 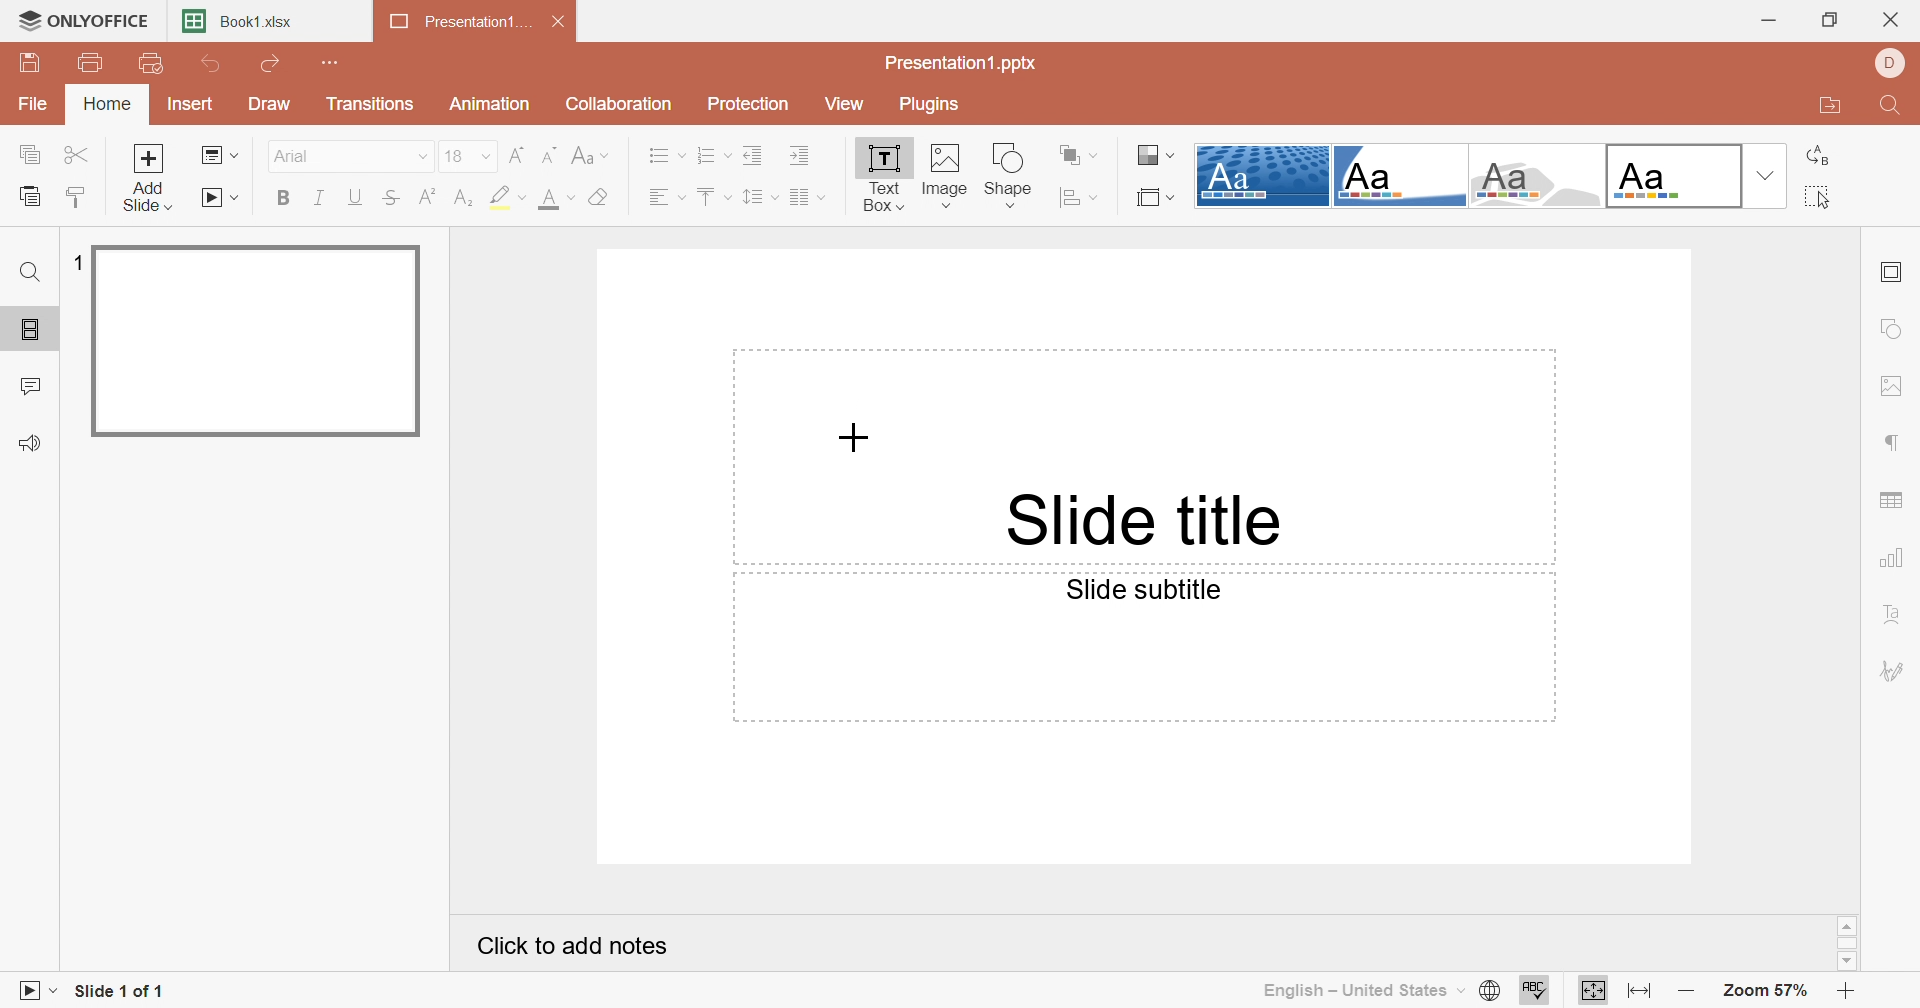 I want to click on Increment font size, so click(x=517, y=156).